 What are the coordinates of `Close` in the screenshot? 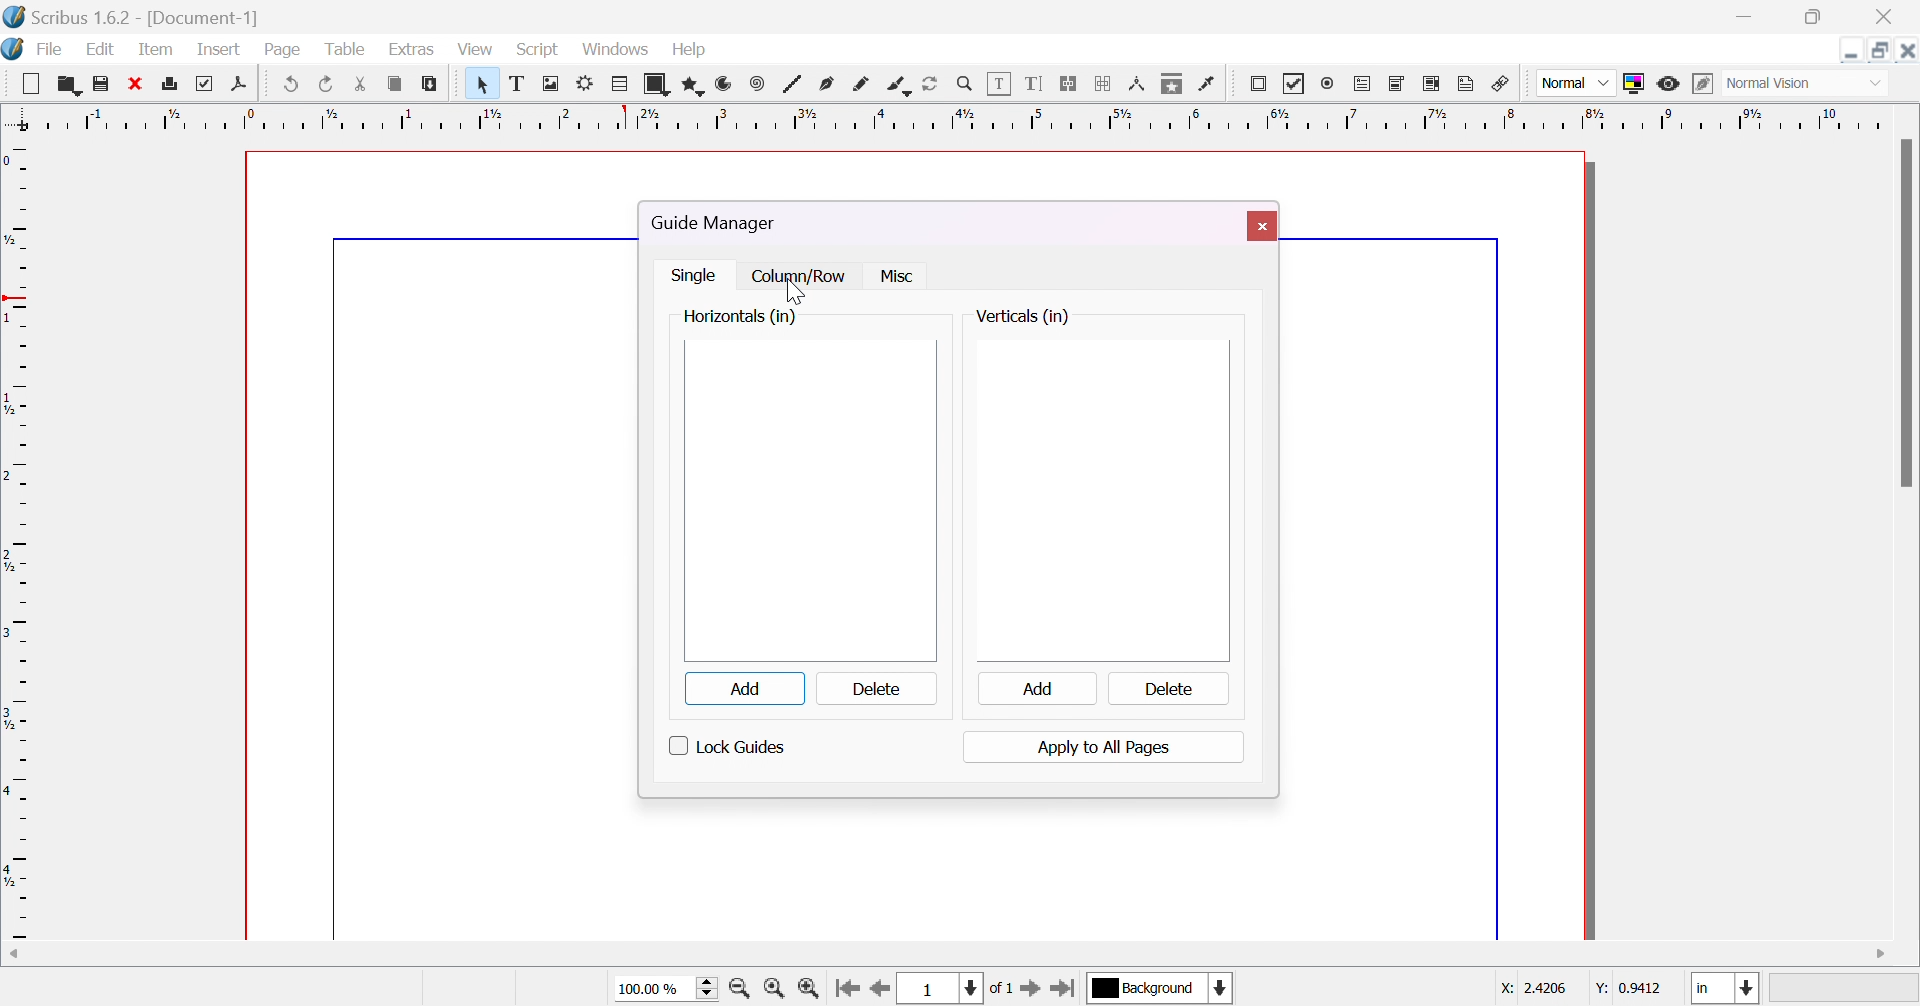 It's located at (1908, 50).